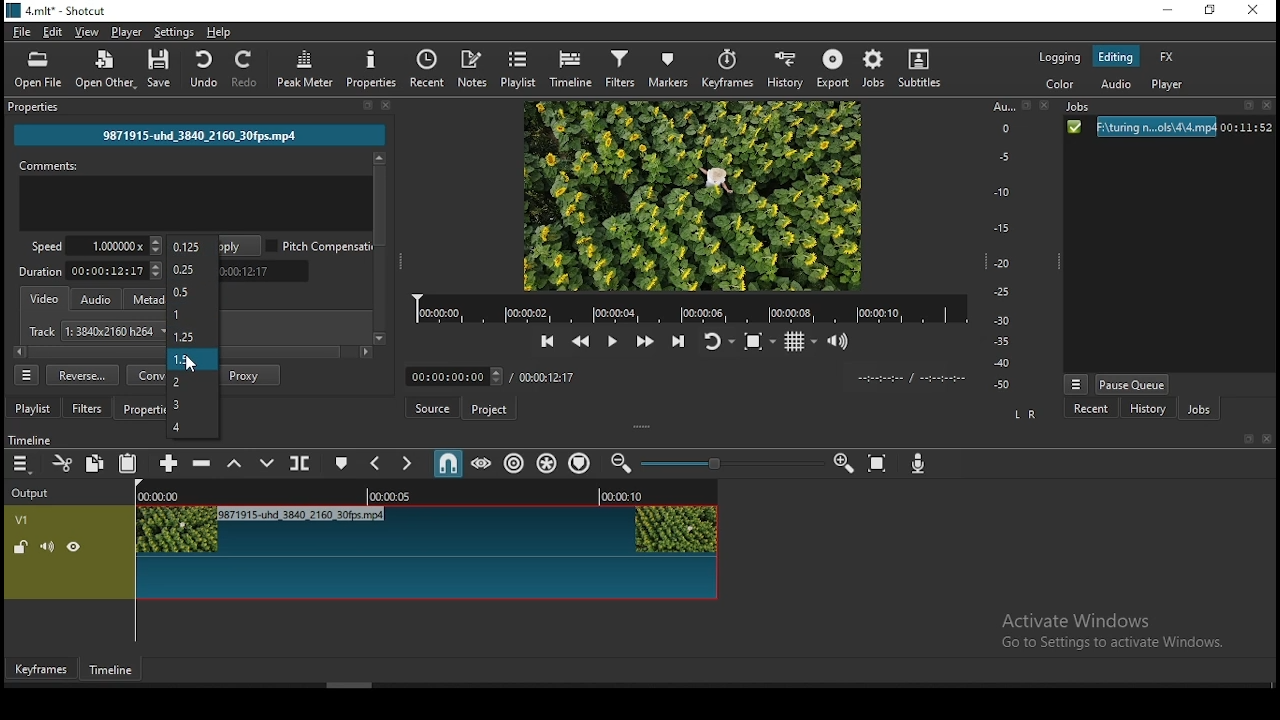 The height and width of the screenshot is (720, 1280). Describe the element at coordinates (669, 69) in the screenshot. I see `markers` at that location.